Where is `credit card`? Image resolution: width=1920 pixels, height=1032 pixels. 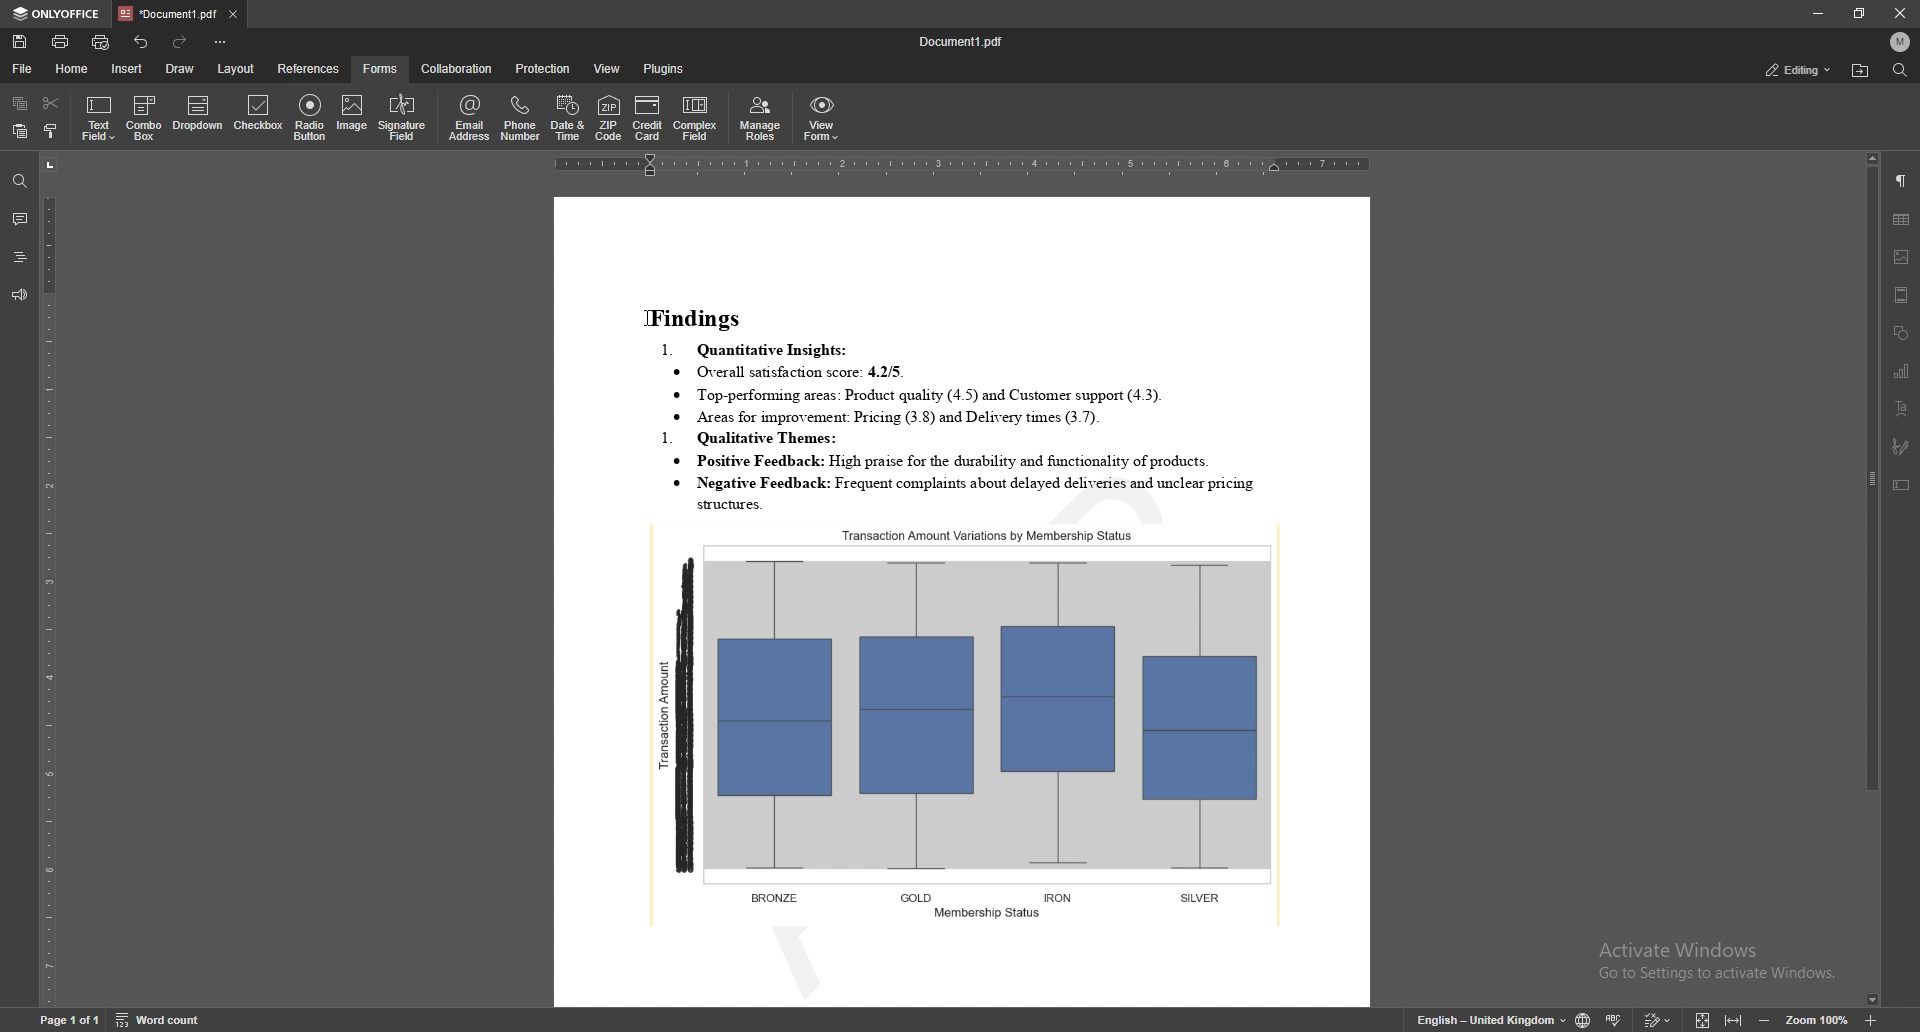
credit card is located at coordinates (649, 118).